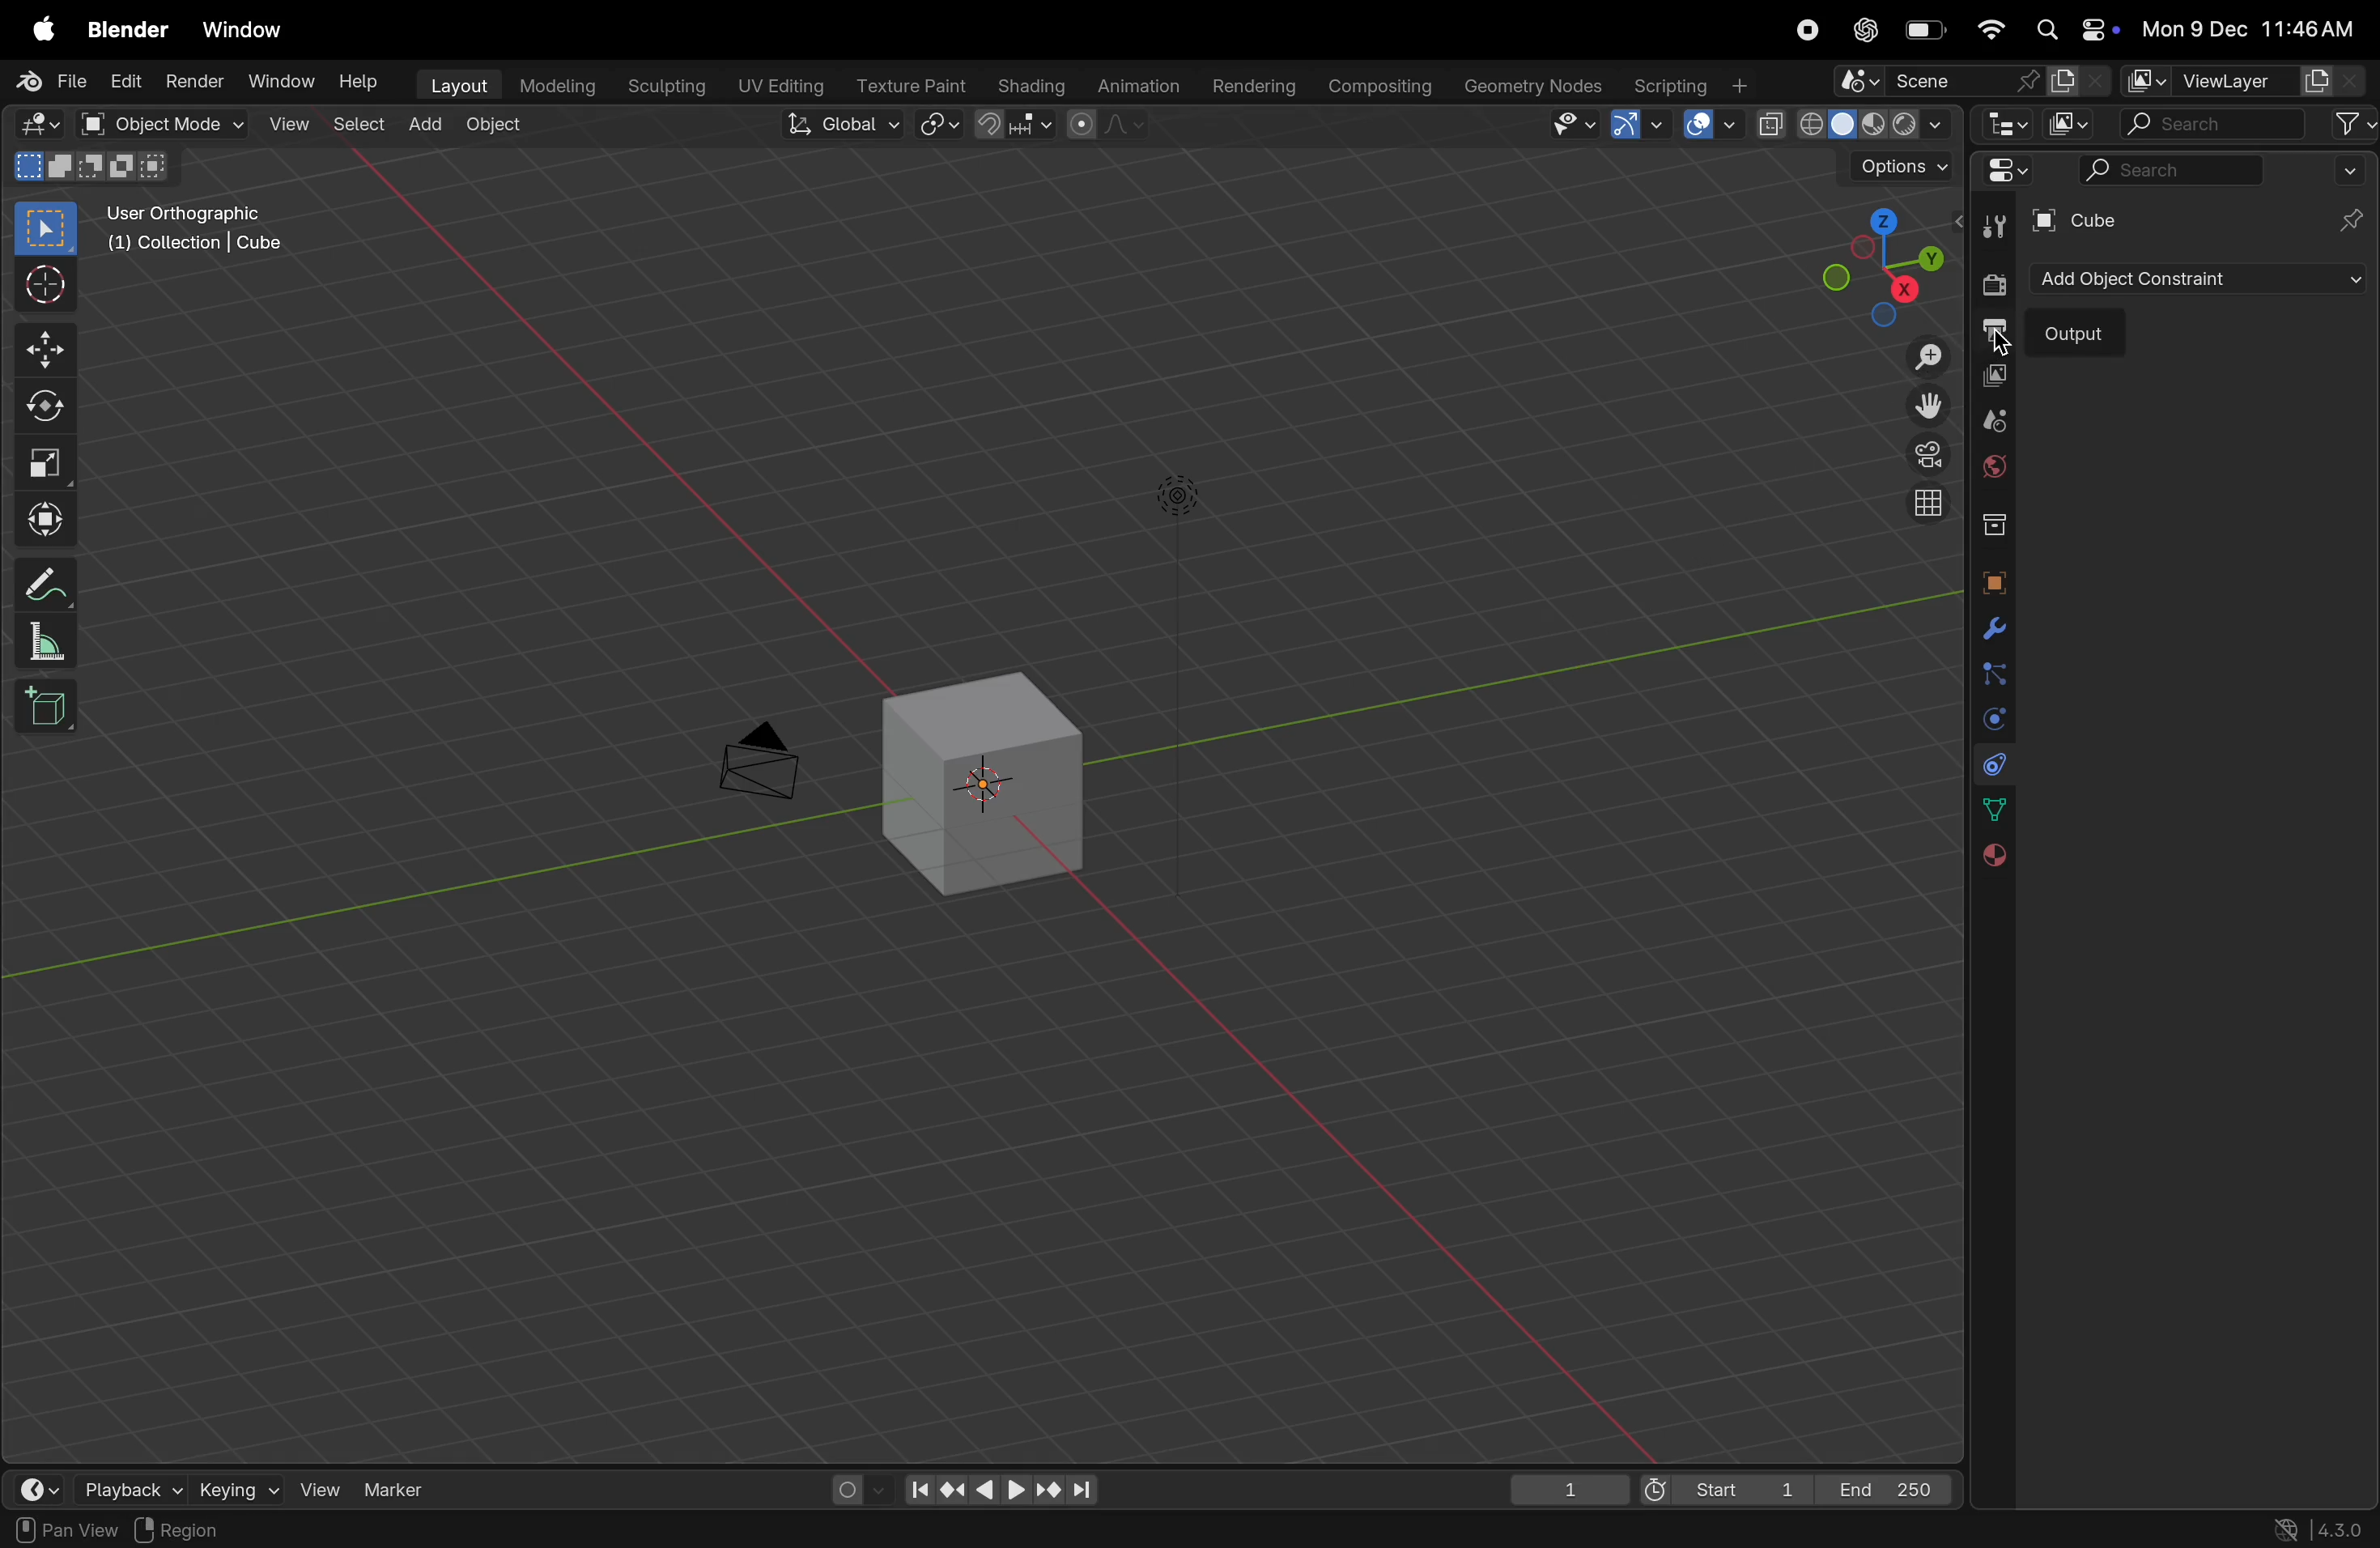 This screenshot has height=1548, width=2380. What do you see at coordinates (1888, 1487) in the screenshot?
I see `End 250` at bounding box center [1888, 1487].